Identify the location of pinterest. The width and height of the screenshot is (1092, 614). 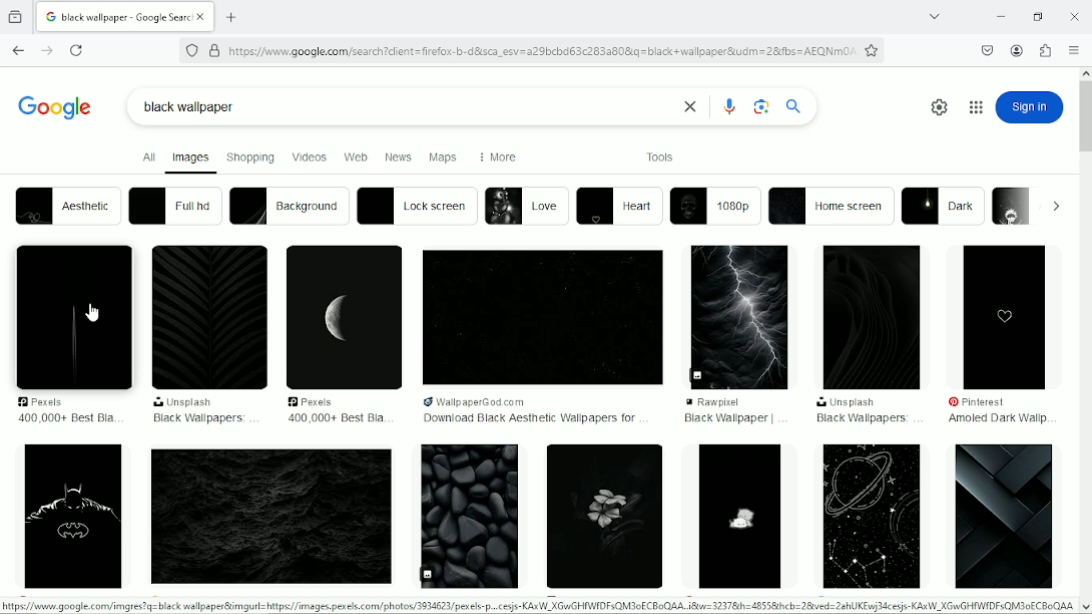
(987, 402).